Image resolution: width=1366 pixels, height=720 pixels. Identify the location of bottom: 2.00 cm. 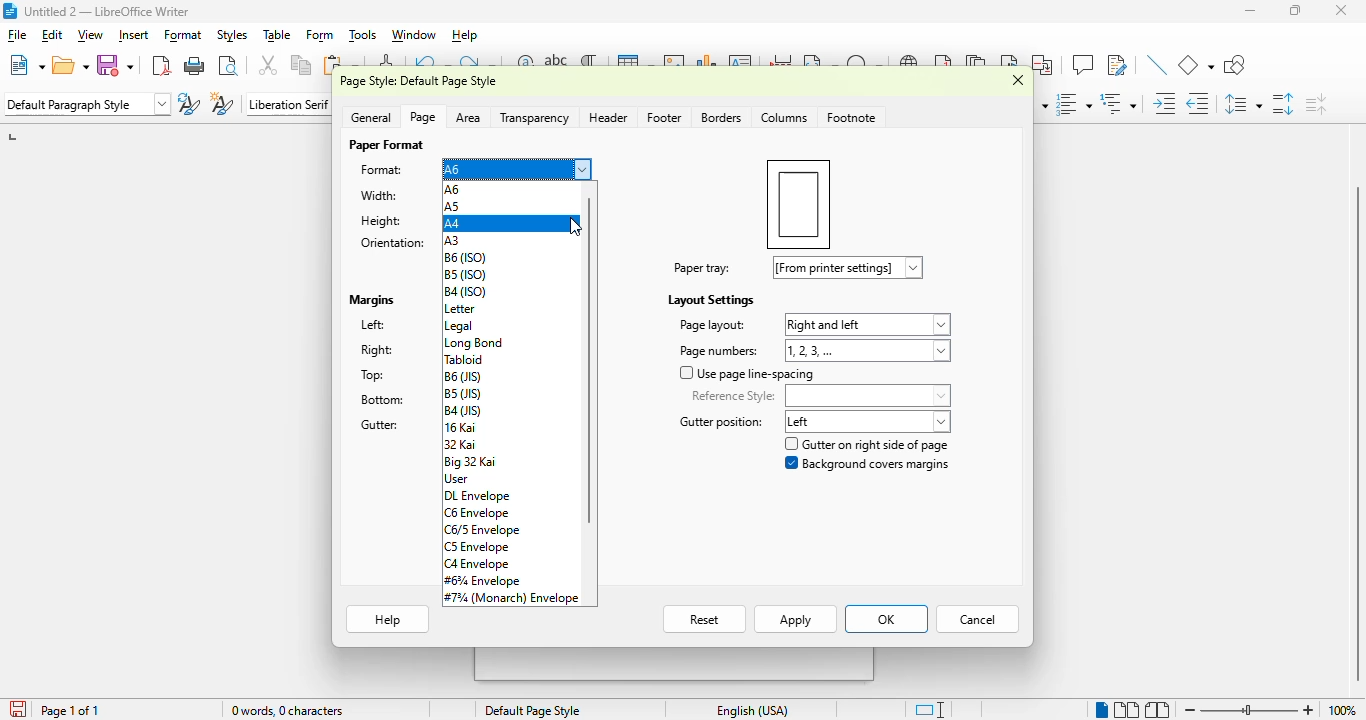
(387, 400).